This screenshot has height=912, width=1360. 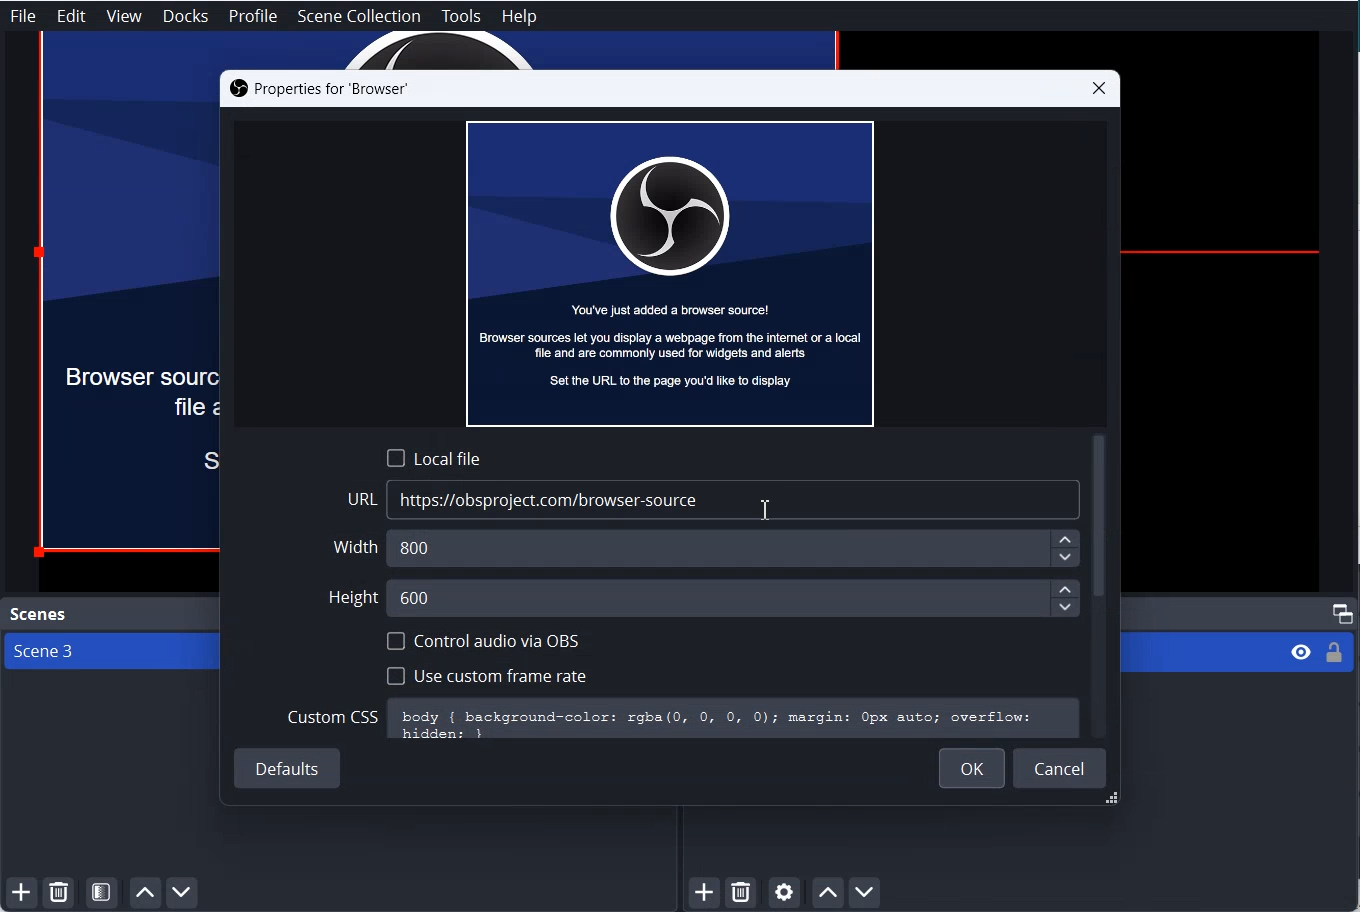 I want to click on Enter URL, so click(x=714, y=500).